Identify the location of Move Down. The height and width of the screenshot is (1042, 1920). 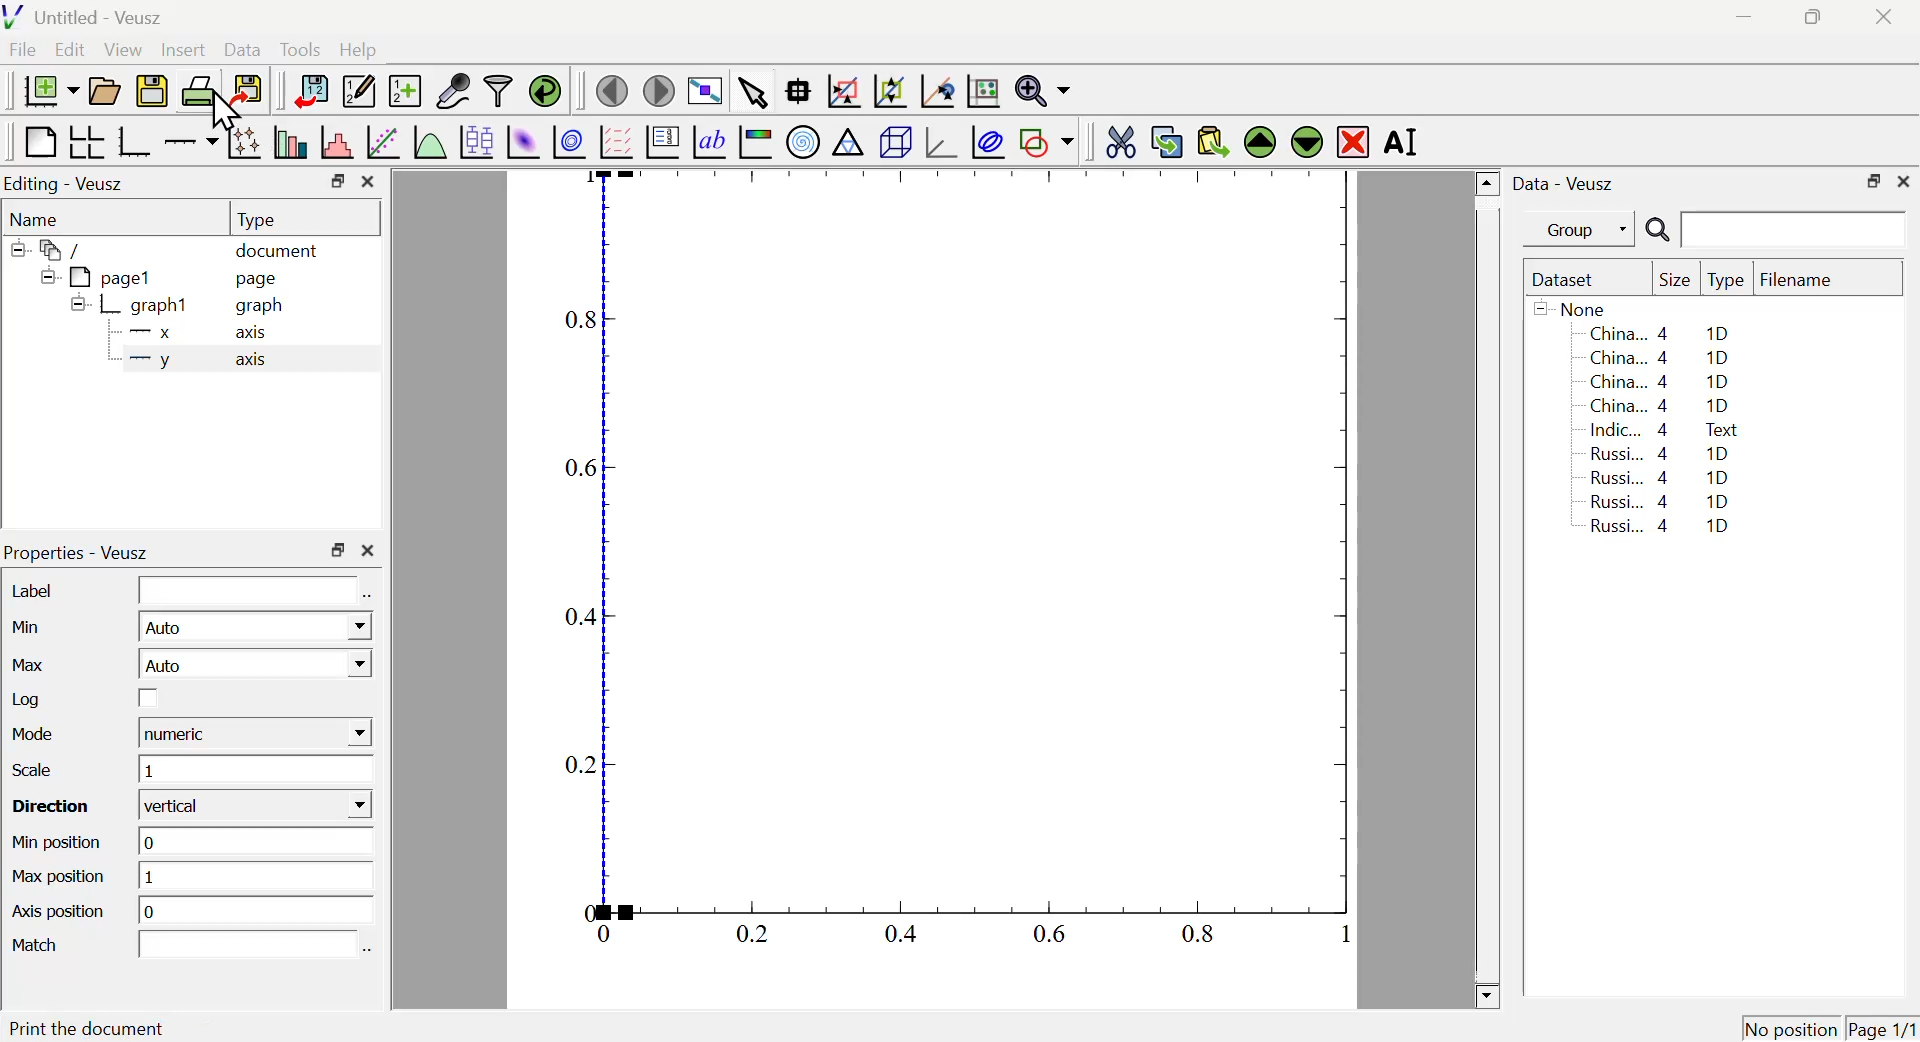
(1306, 141).